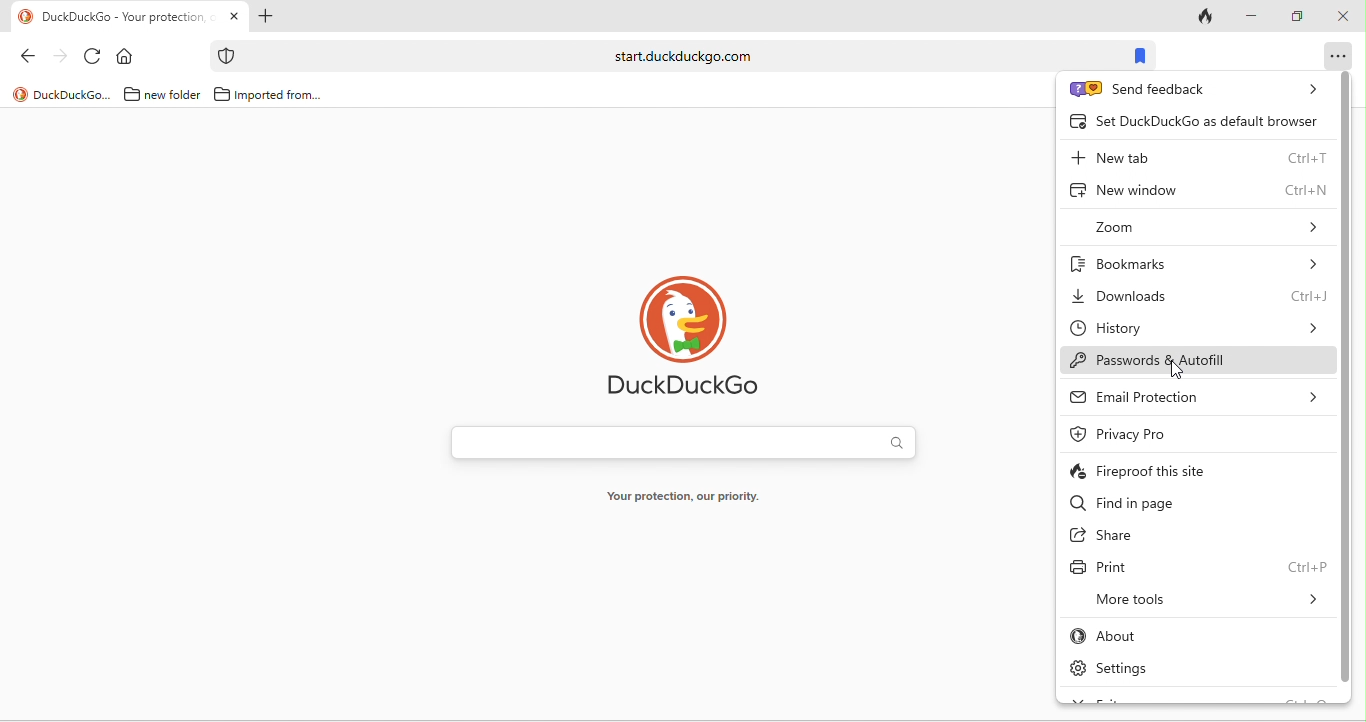  What do you see at coordinates (1207, 20) in the screenshot?
I see `track tab` at bounding box center [1207, 20].